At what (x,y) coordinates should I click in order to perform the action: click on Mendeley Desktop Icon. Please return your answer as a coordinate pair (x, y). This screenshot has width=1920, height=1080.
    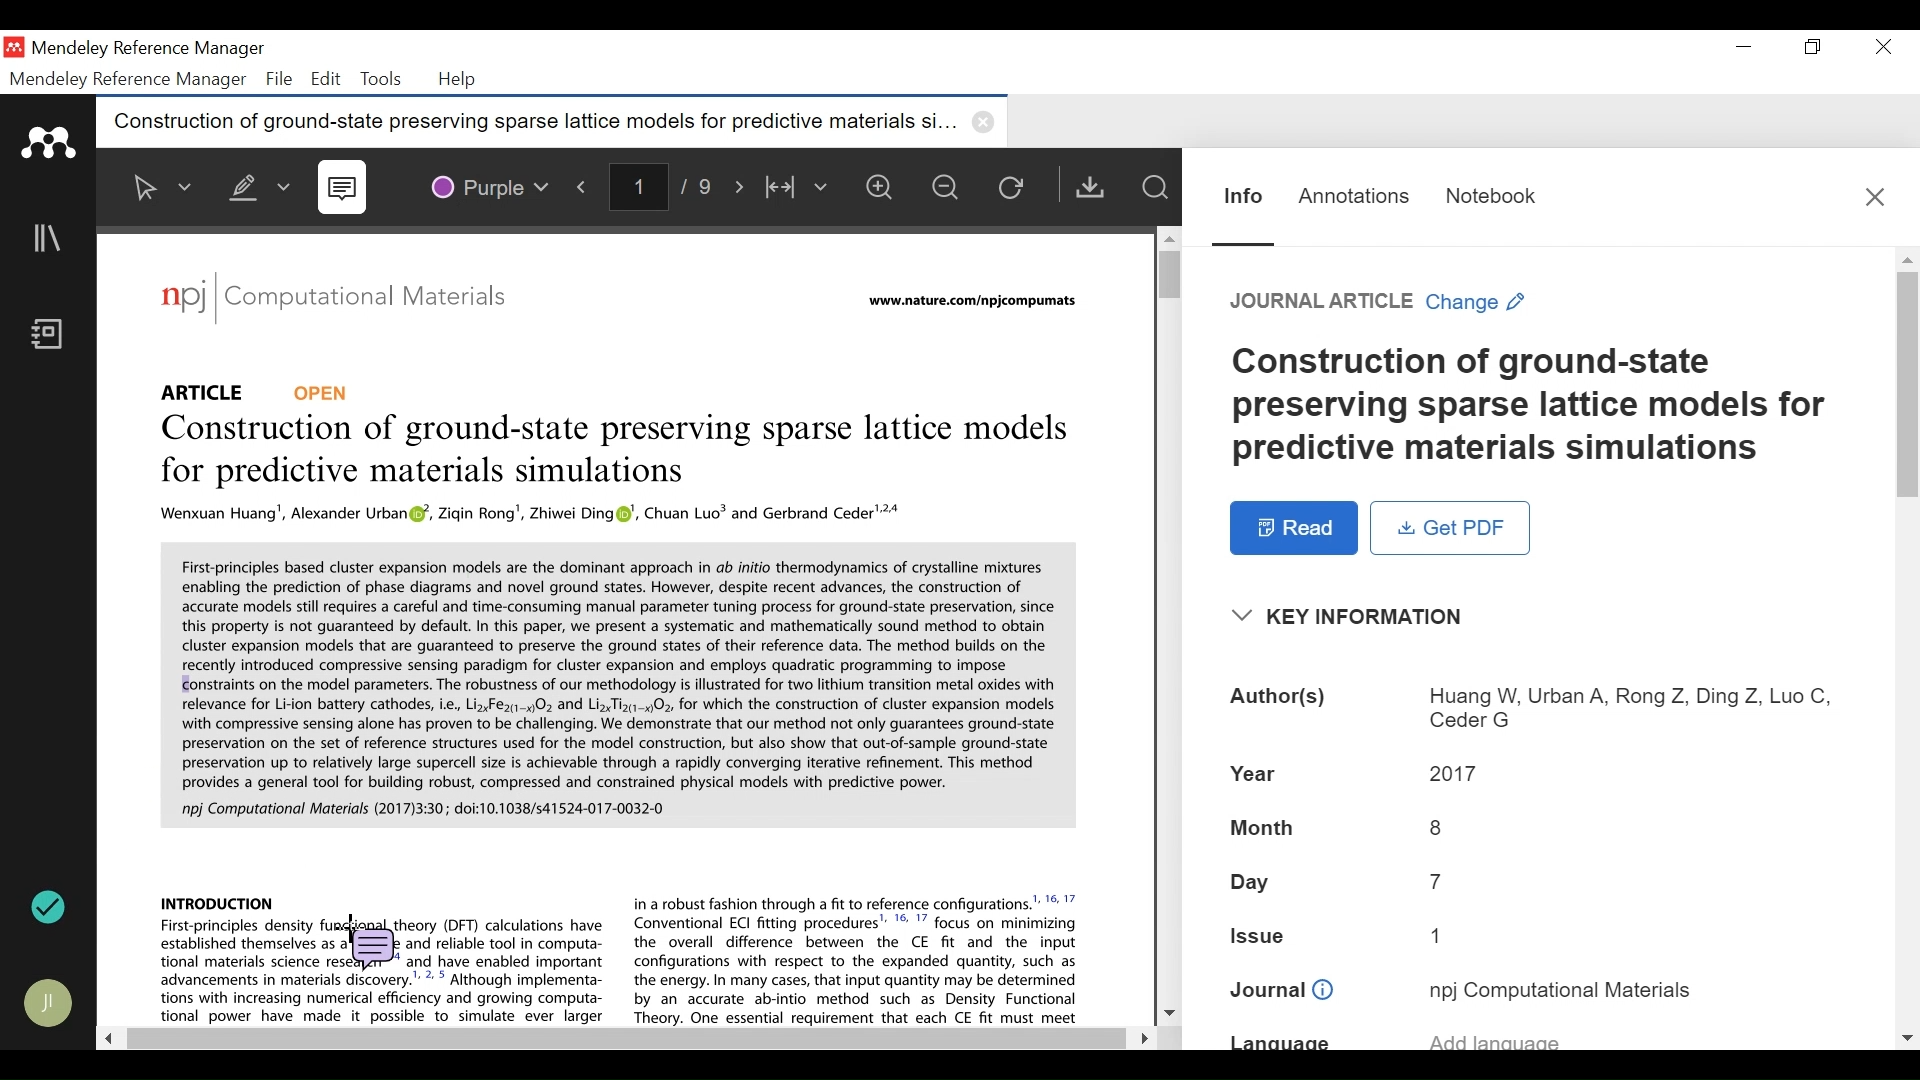
    Looking at the image, I should click on (14, 48).